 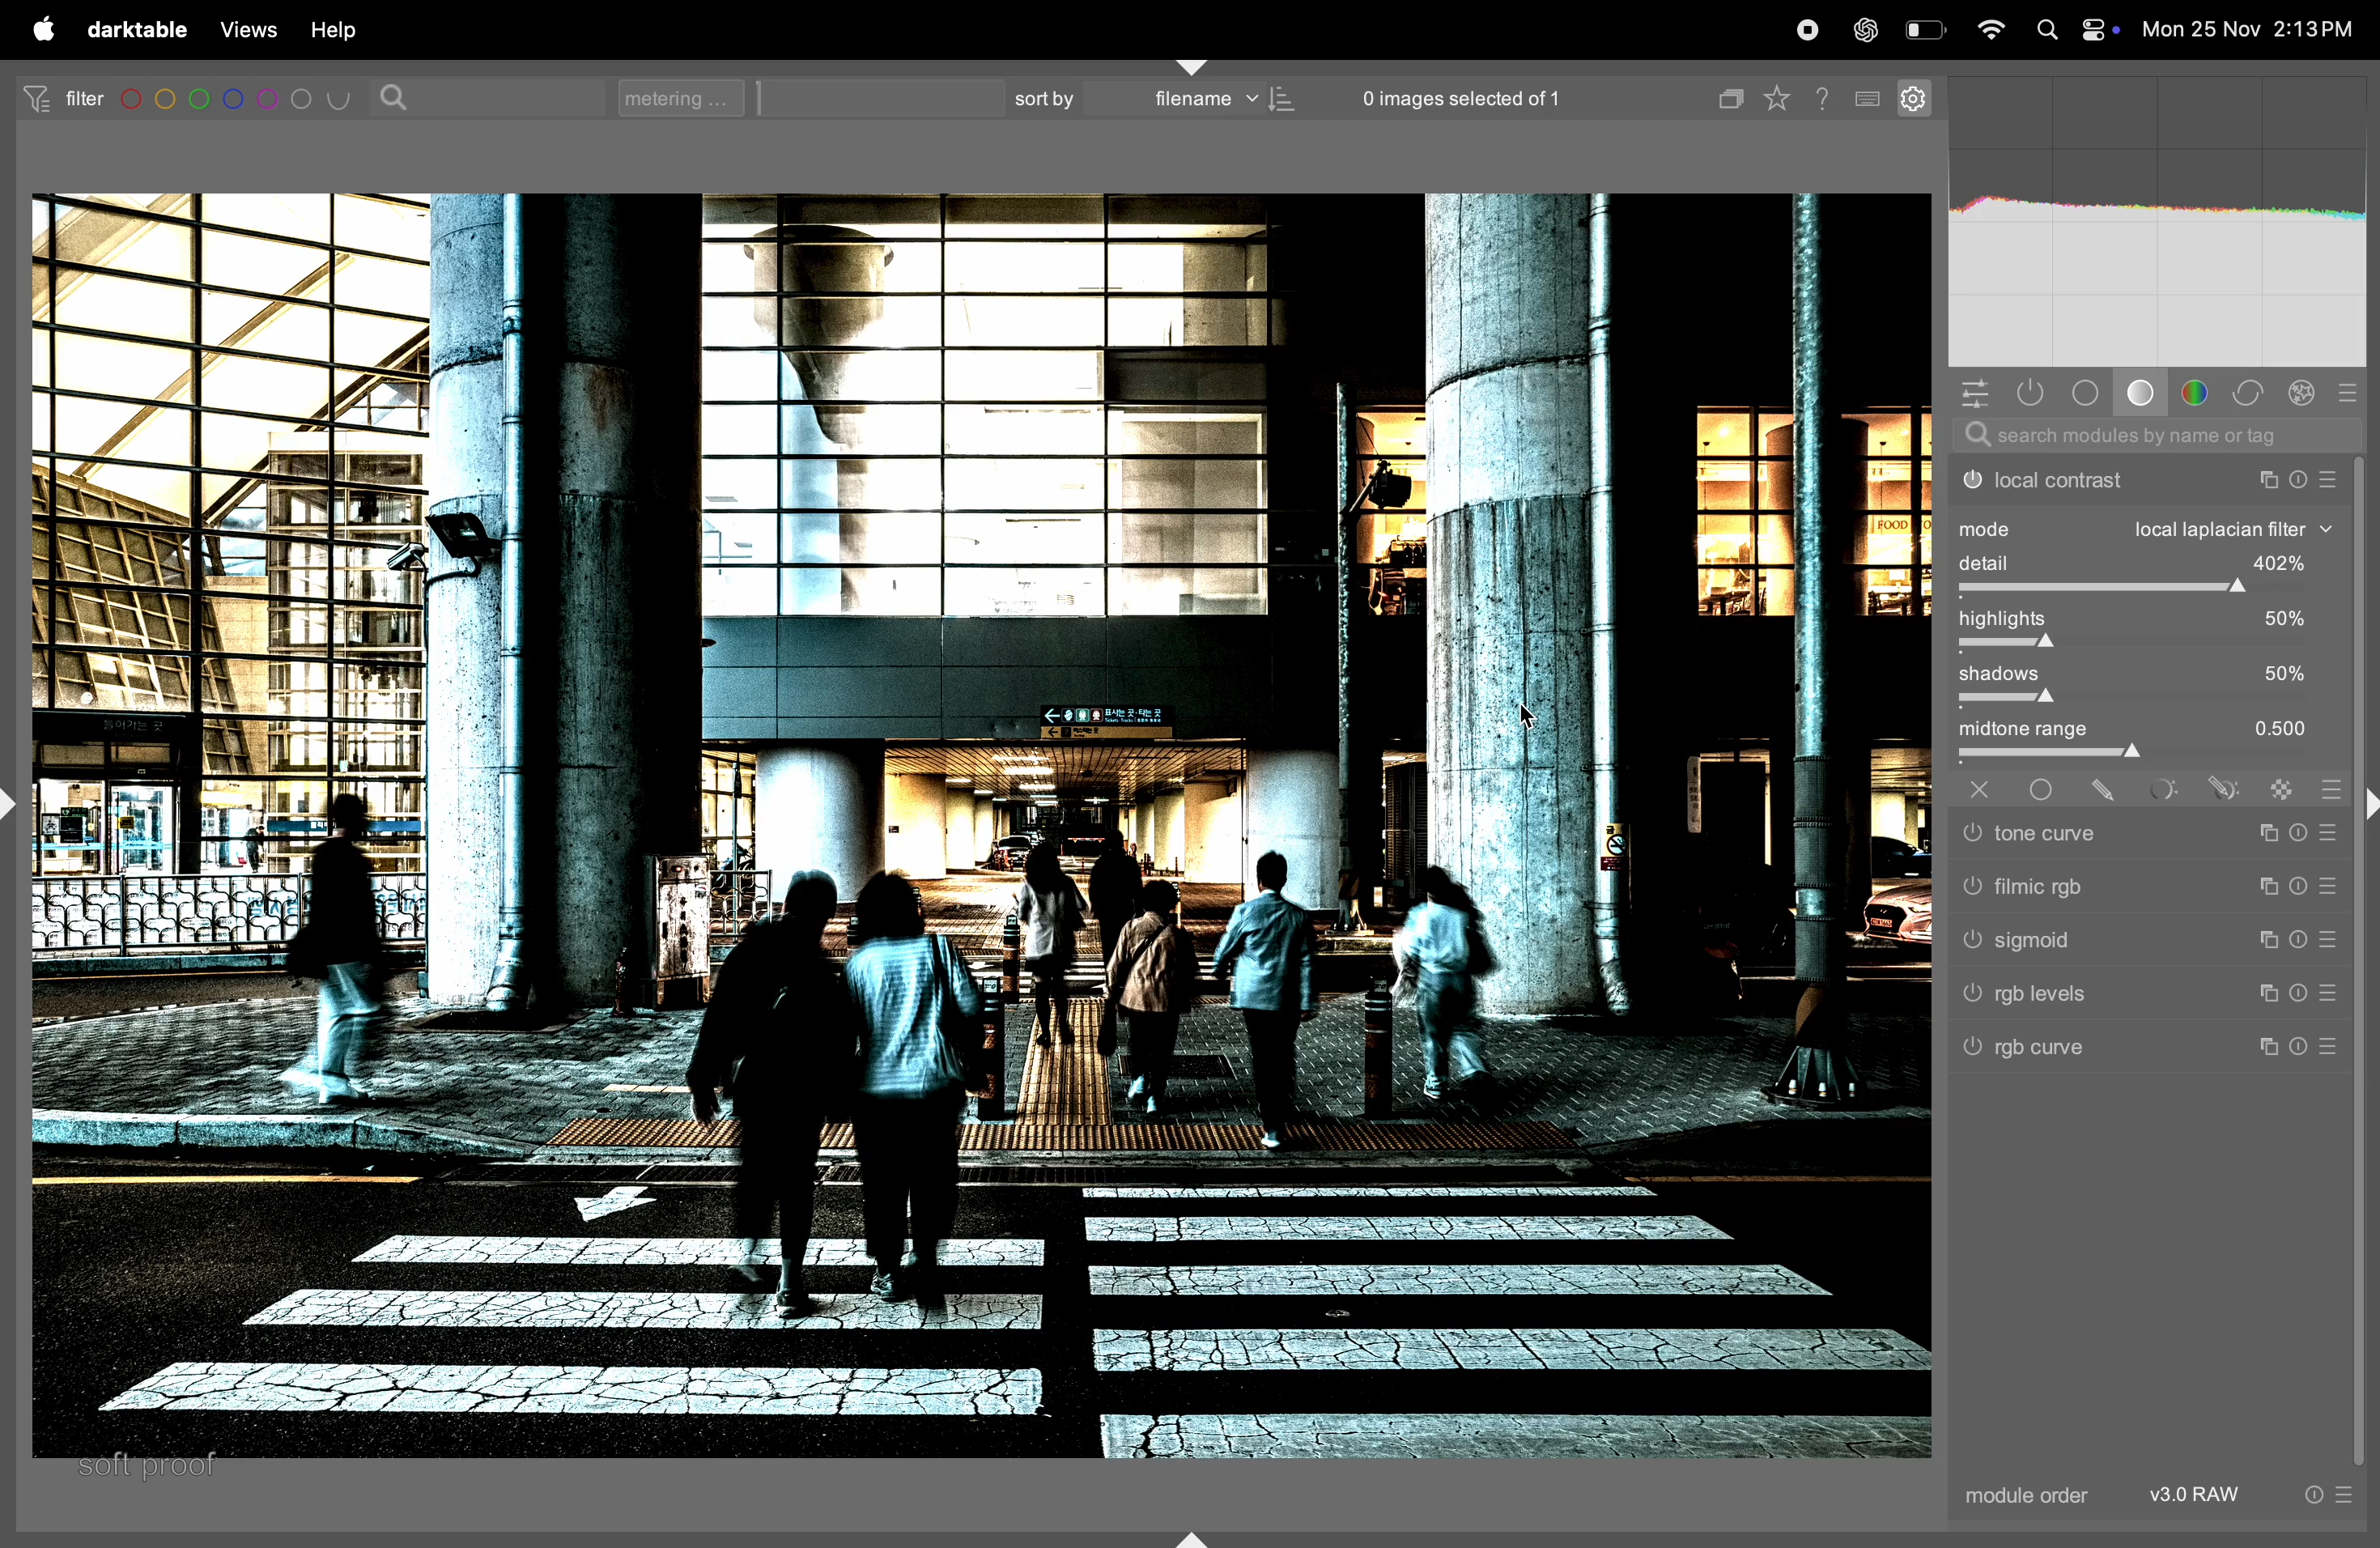 I want to click on preset, so click(x=2329, y=884).